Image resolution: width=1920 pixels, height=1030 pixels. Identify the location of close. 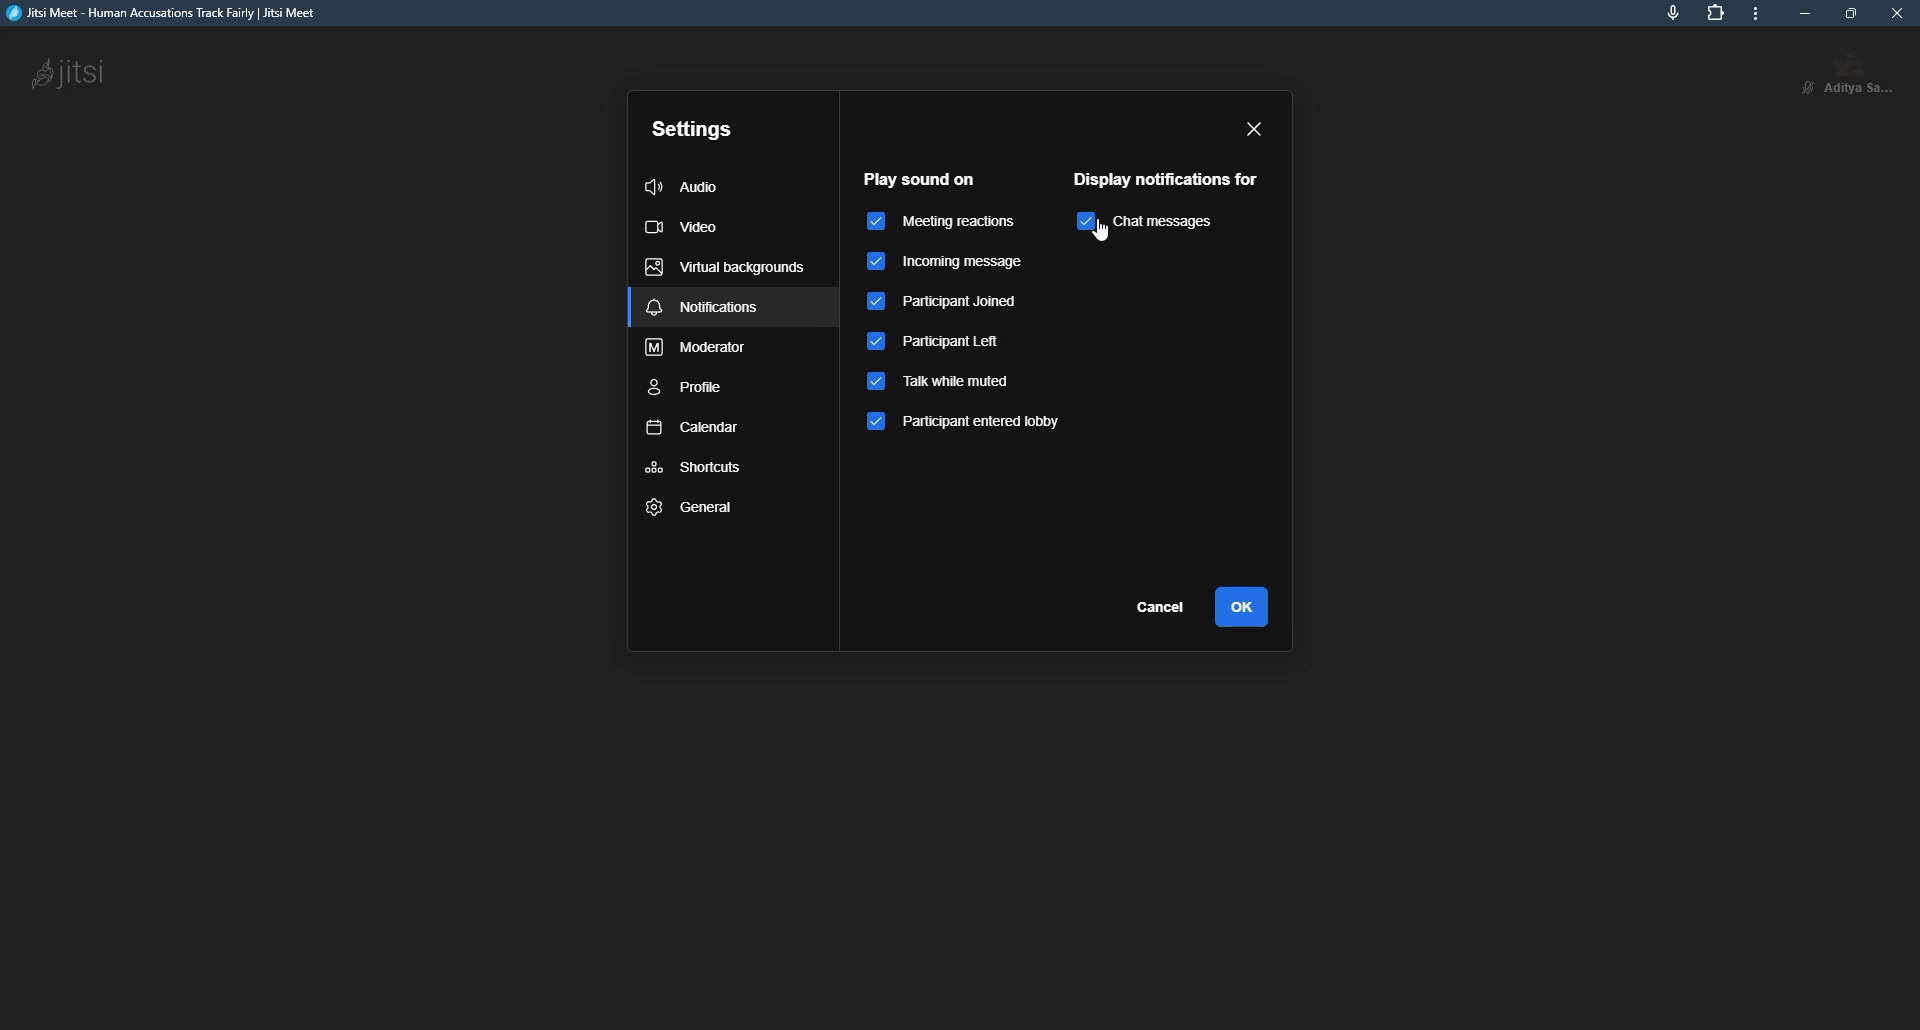
(1897, 16).